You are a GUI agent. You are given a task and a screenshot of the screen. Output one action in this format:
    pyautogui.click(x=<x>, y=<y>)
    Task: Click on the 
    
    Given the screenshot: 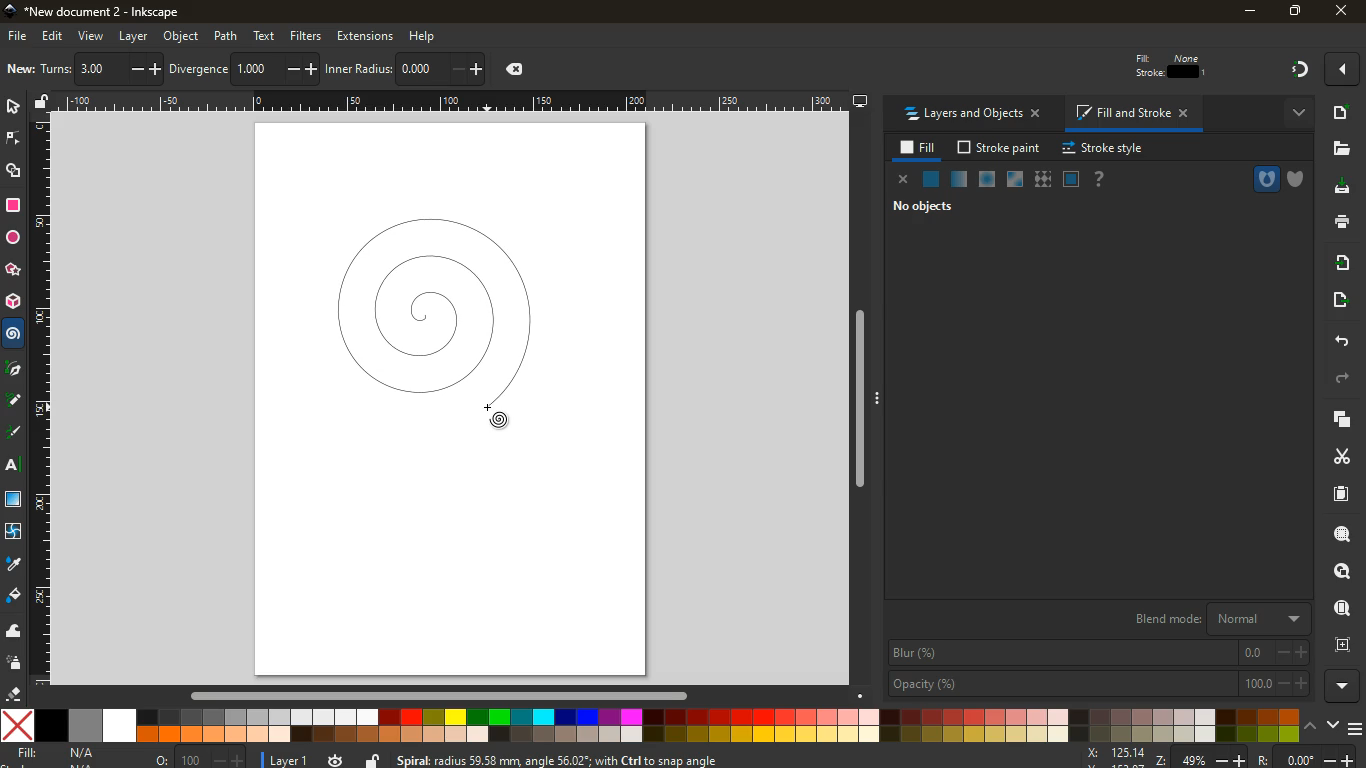 What is the action you would take?
    pyautogui.click(x=355, y=67)
    